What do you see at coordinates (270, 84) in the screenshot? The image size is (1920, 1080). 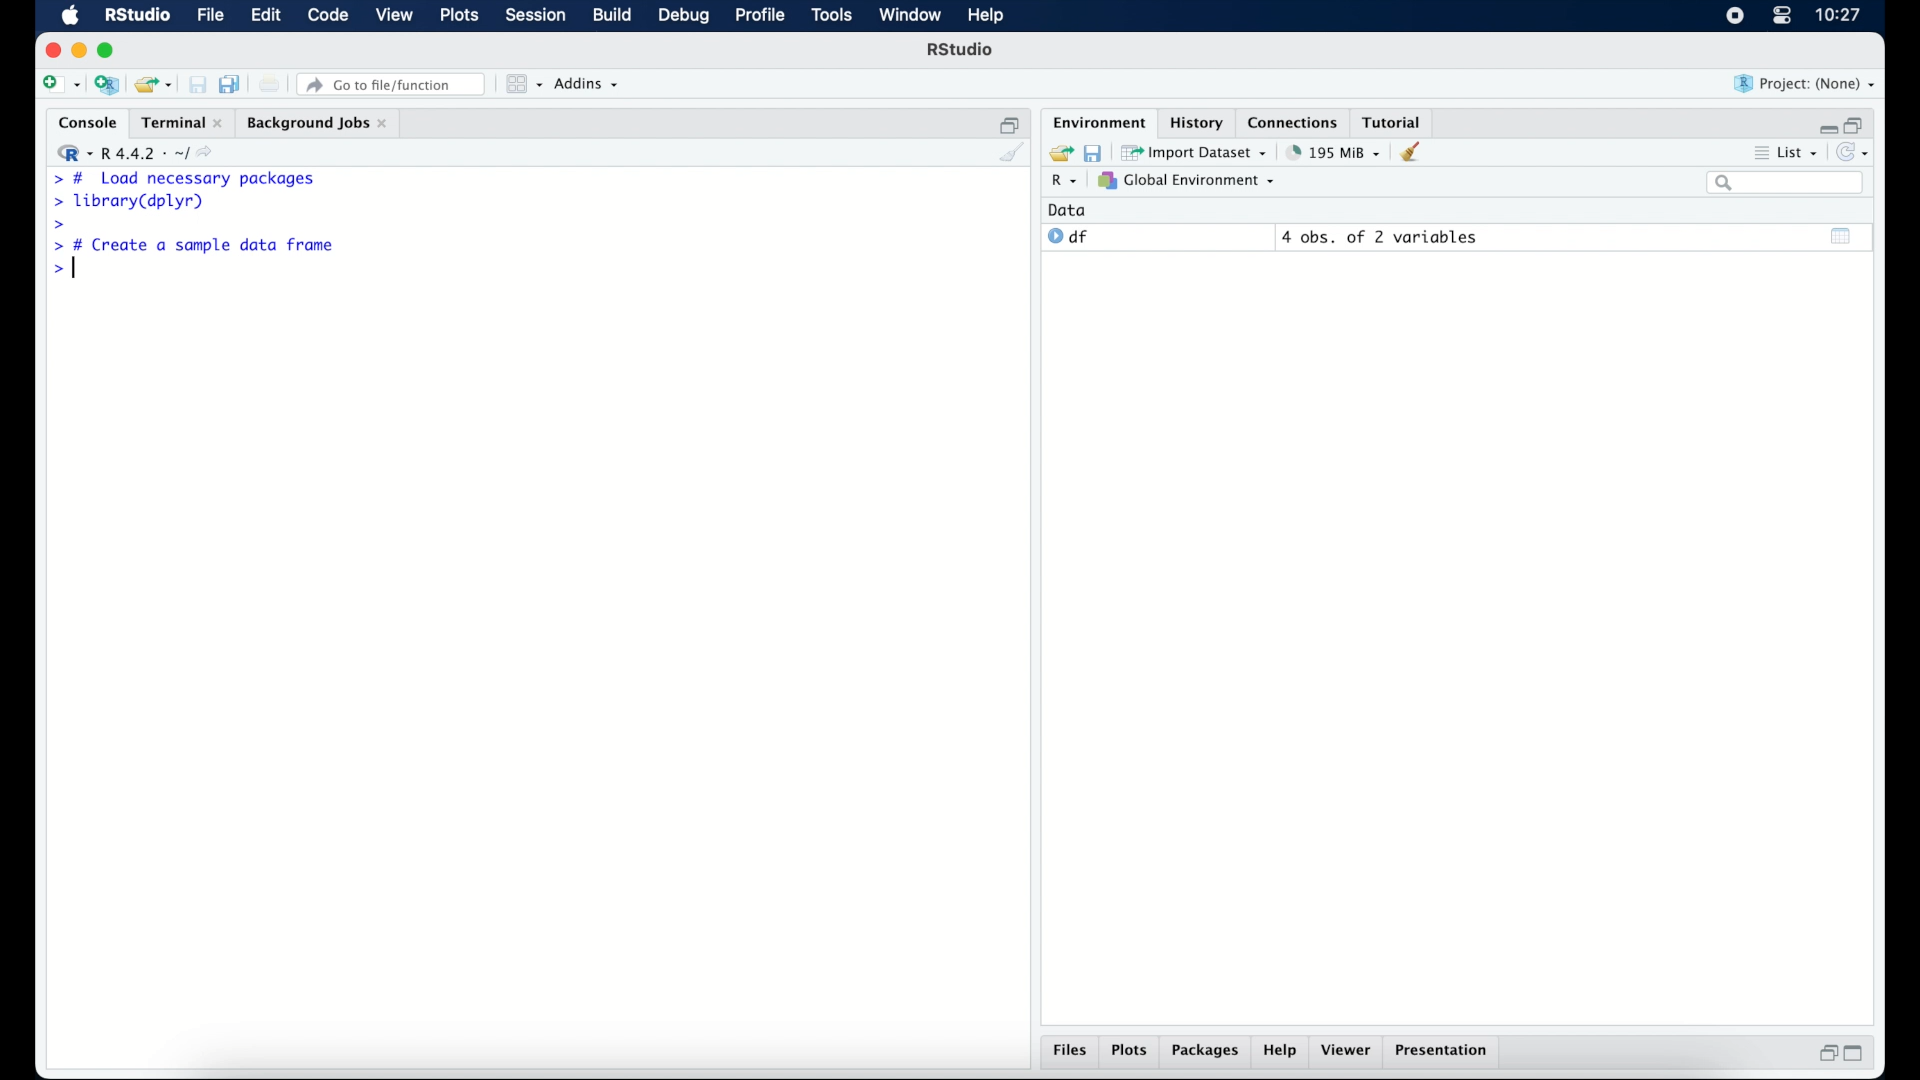 I see `print` at bounding box center [270, 84].